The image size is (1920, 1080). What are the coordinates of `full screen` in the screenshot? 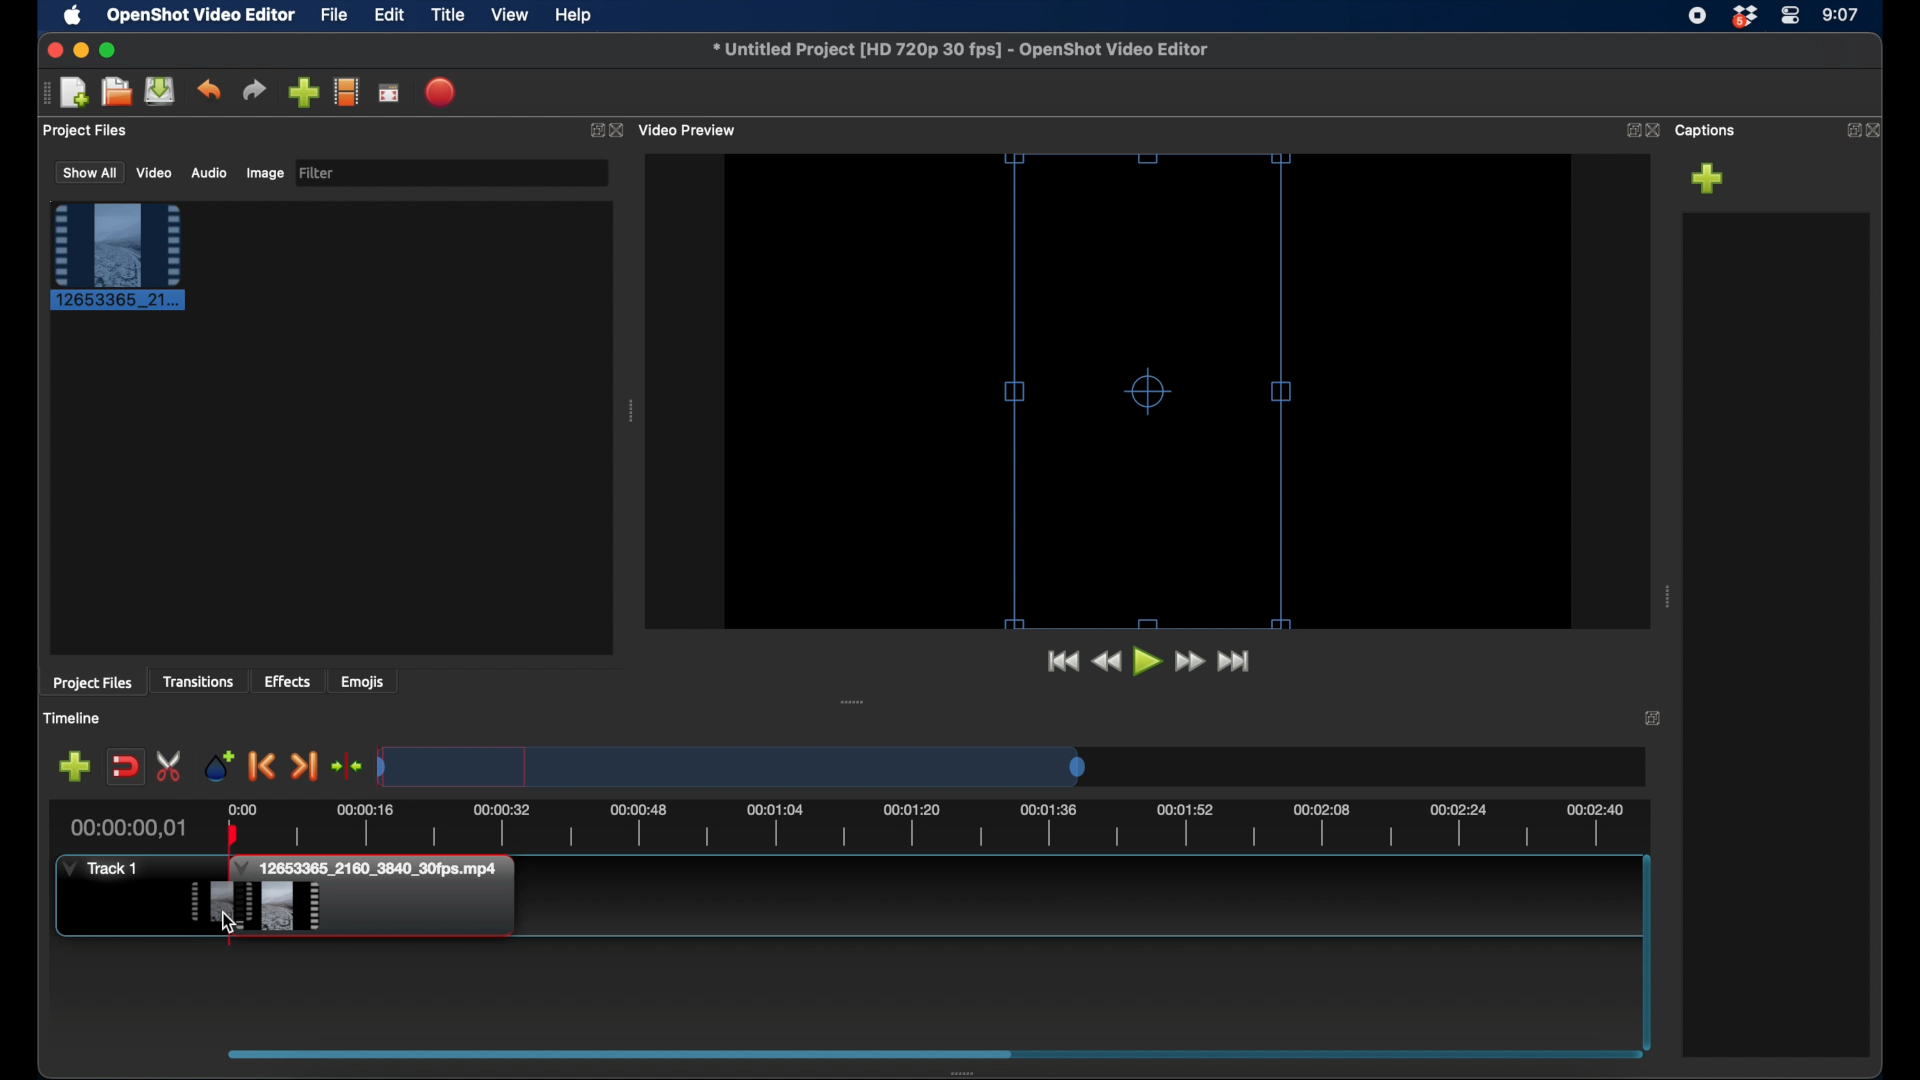 It's located at (389, 93).